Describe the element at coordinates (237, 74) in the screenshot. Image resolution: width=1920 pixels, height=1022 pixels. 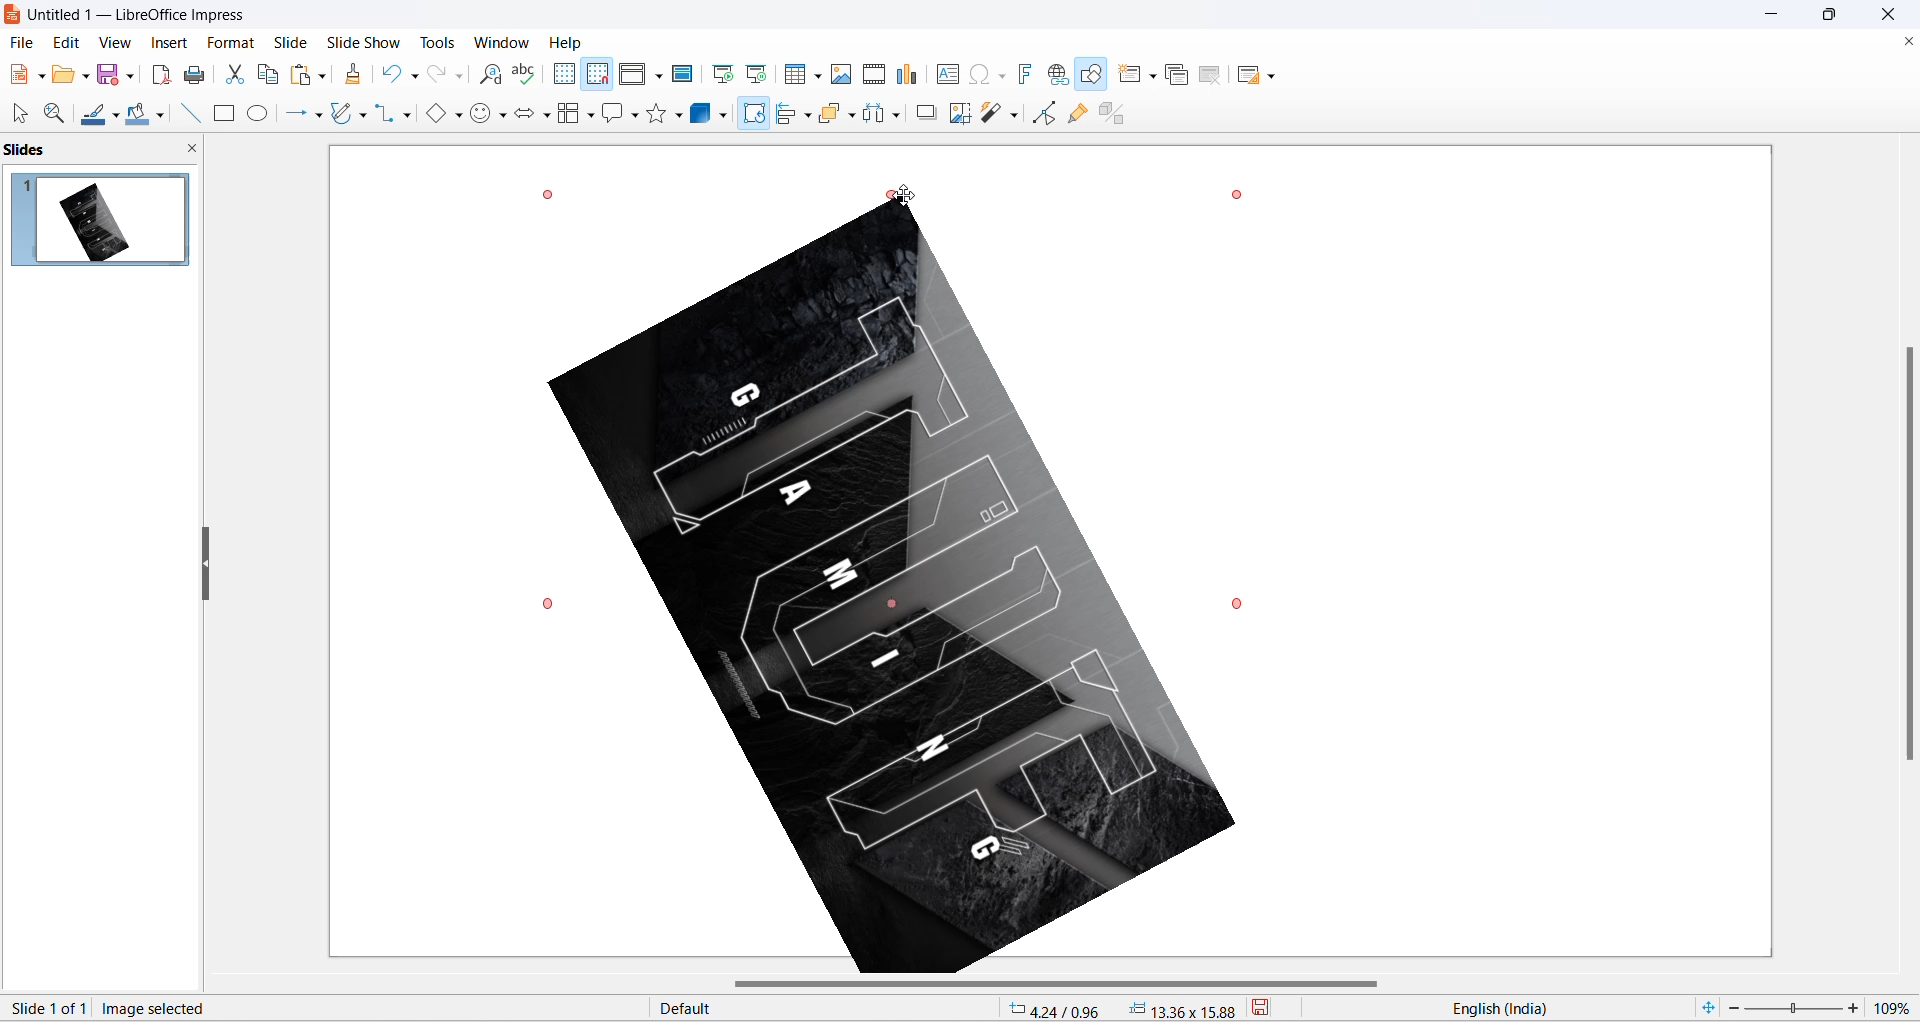
I see `cut` at that location.